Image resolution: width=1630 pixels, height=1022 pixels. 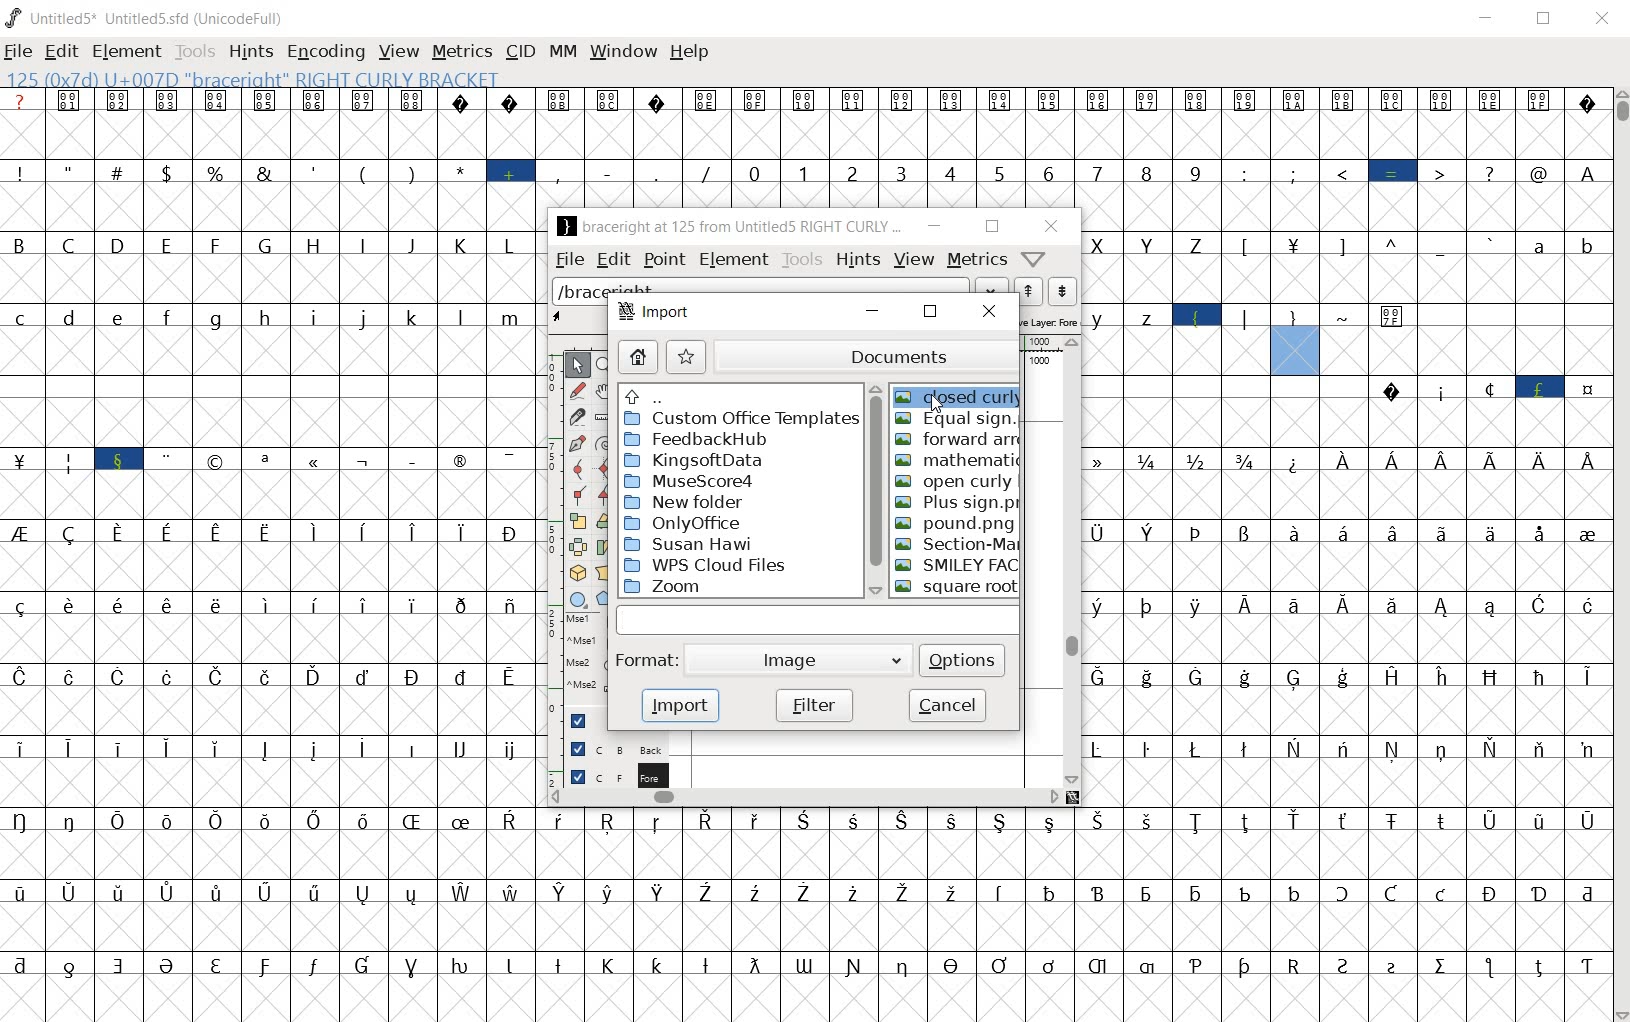 What do you see at coordinates (604, 547) in the screenshot?
I see `Rotate the selection` at bounding box center [604, 547].